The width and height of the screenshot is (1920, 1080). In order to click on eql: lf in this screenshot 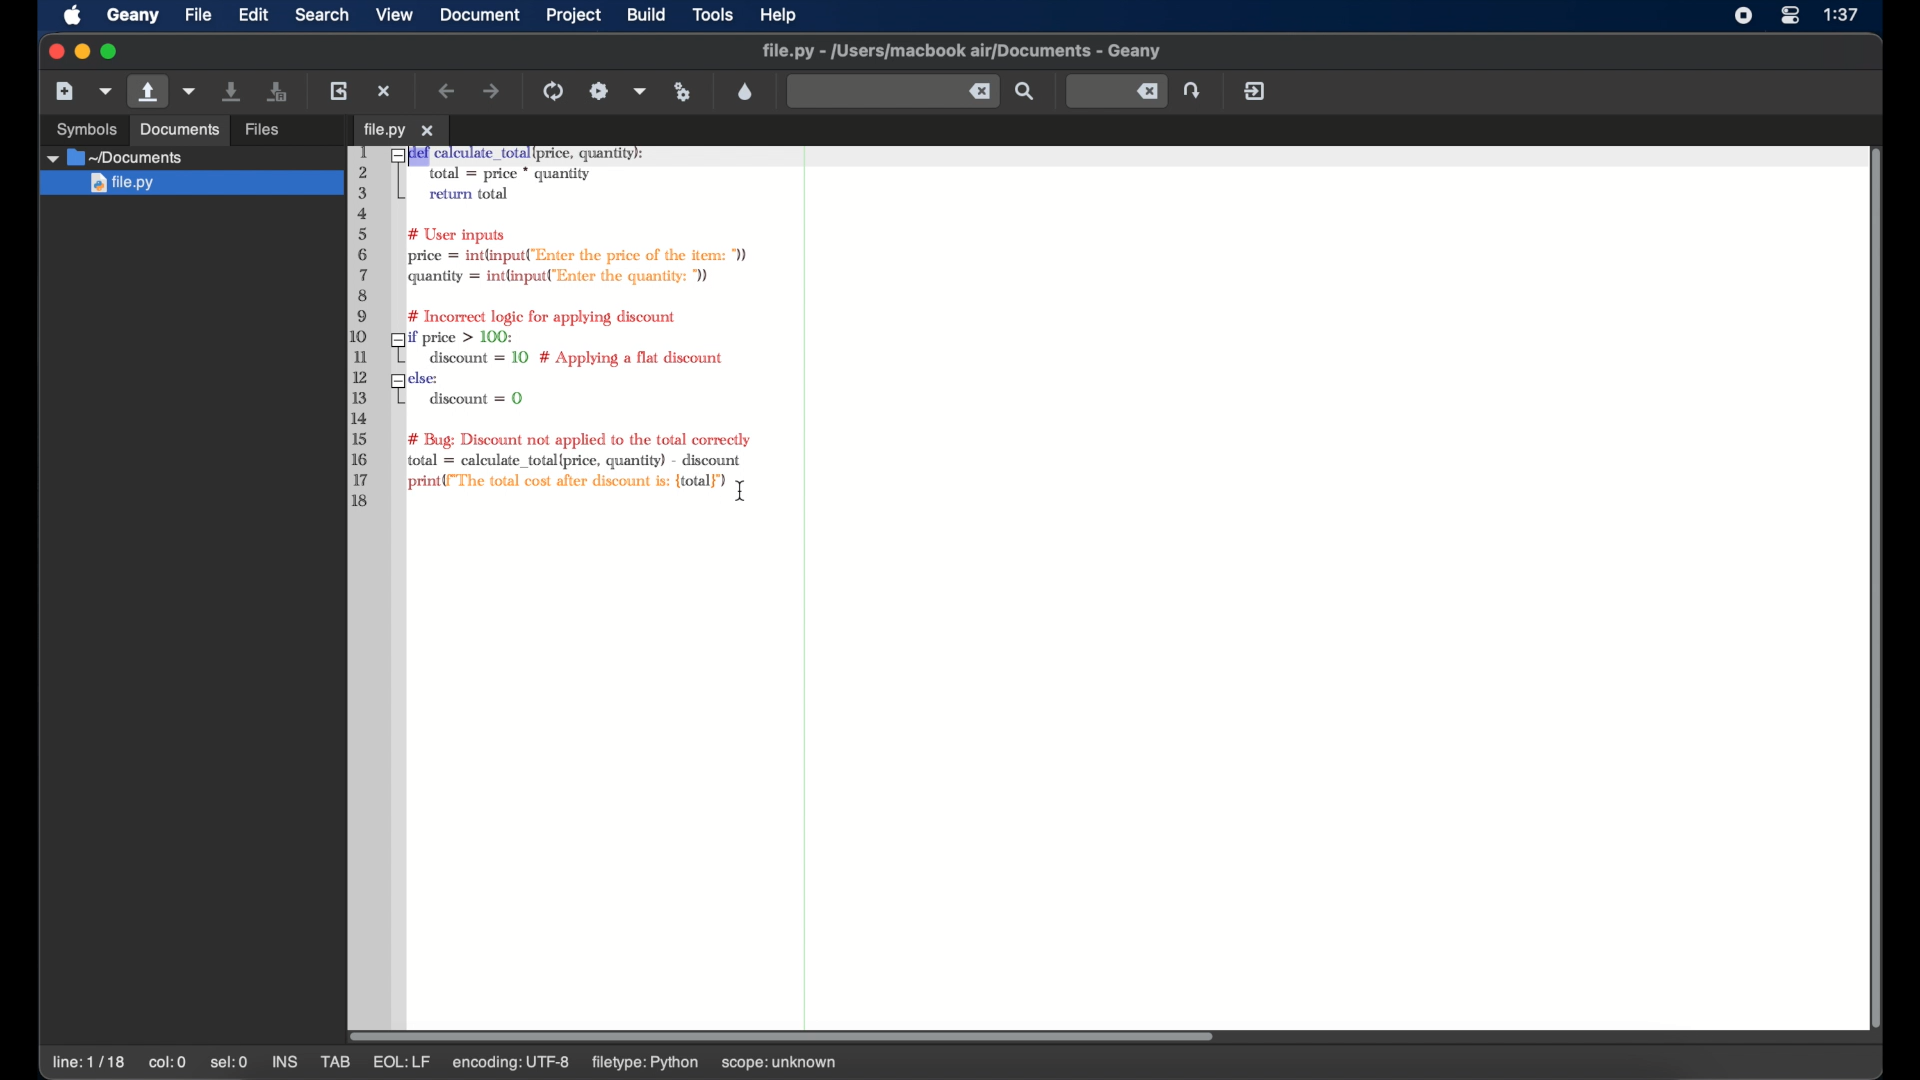, I will do `click(402, 1063)`.